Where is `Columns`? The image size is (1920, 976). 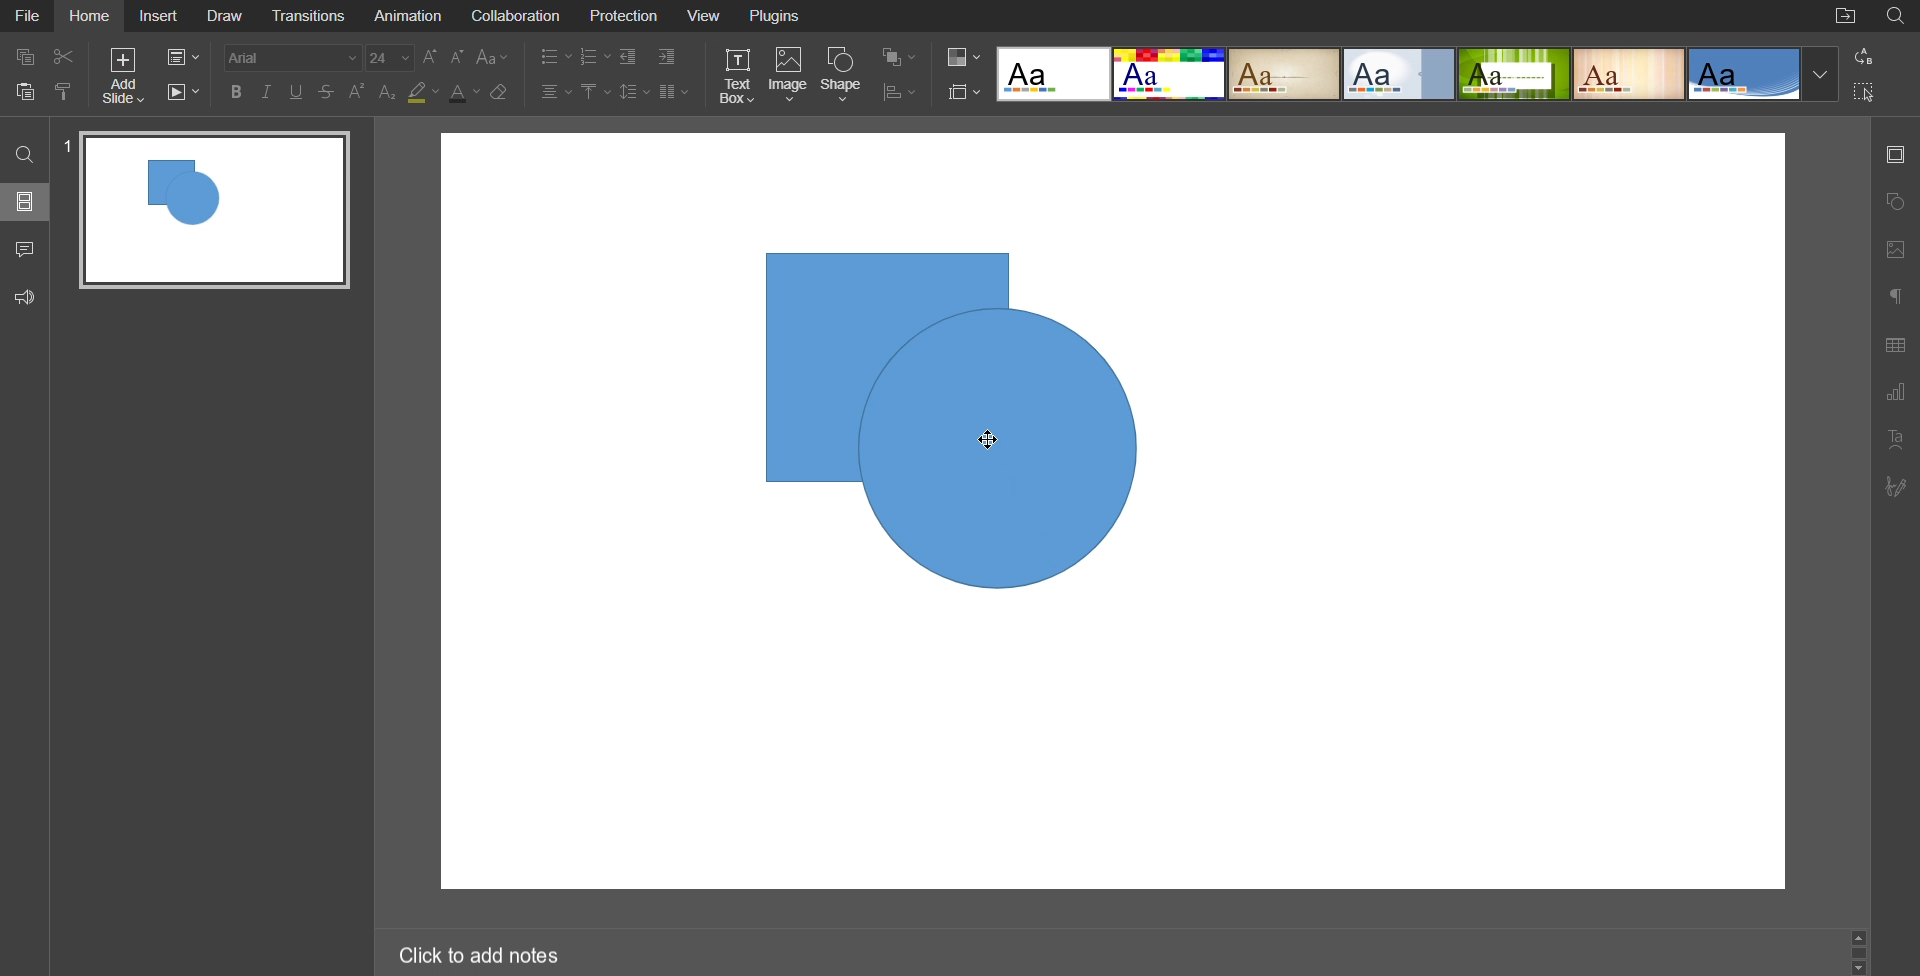
Columns is located at coordinates (671, 90).